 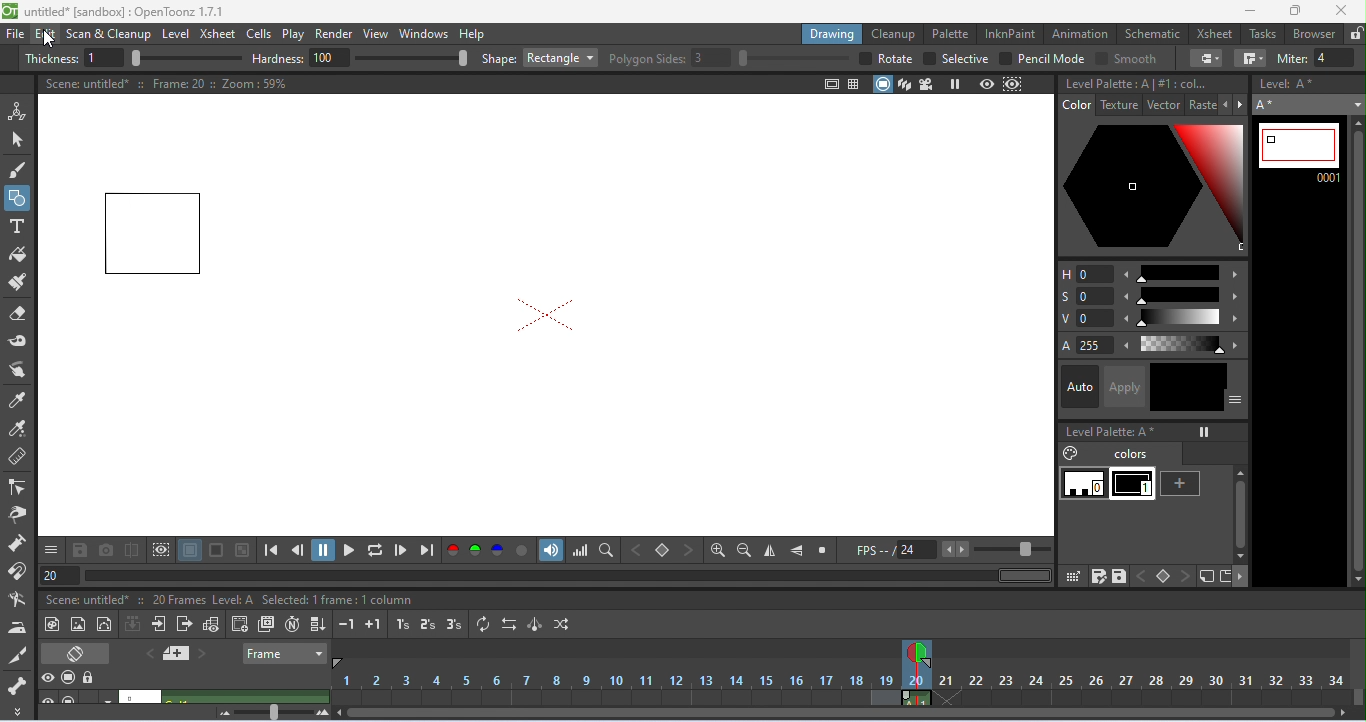 I want to click on browser, so click(x=1315, y=34).